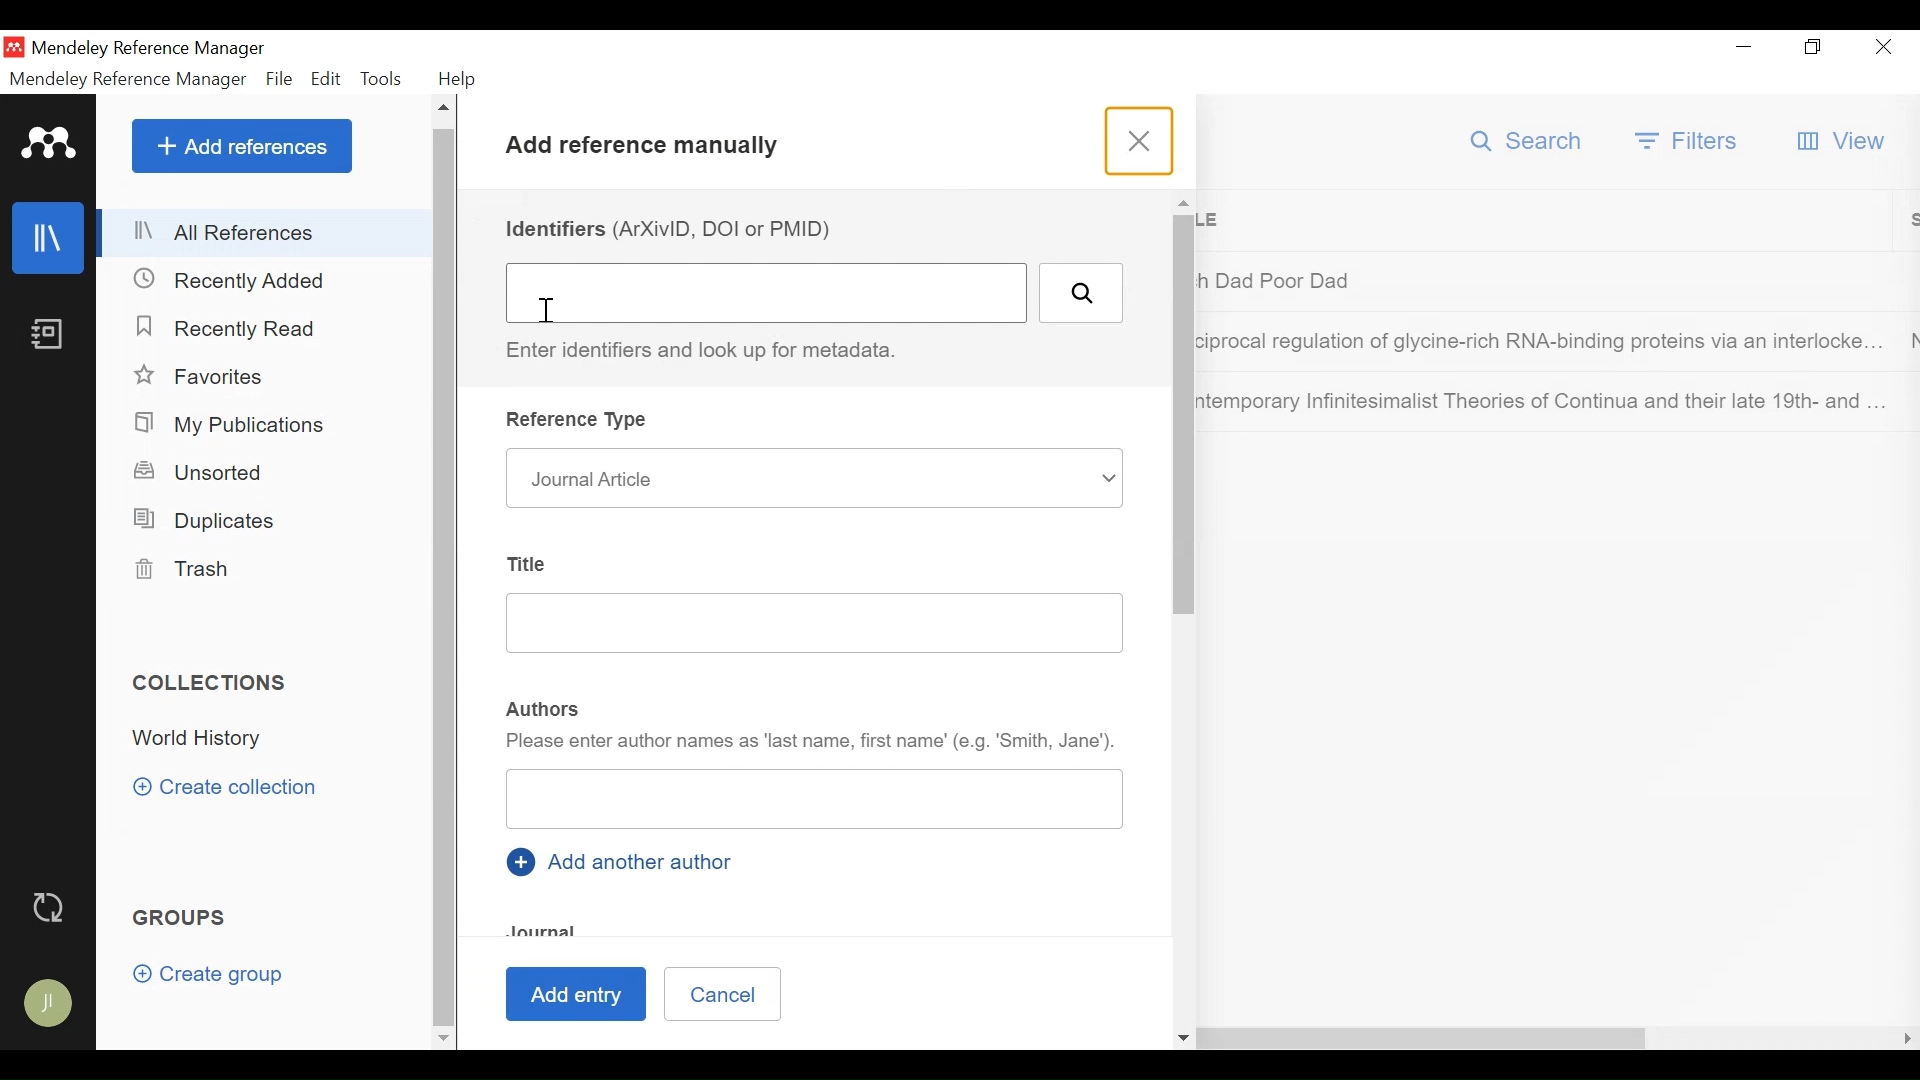 The height and width of the screenshot is (1080, 1920). What do you see at coordinates (544, 707) in the screenshot?
I see `Authors` at bounding box center [544, 707].